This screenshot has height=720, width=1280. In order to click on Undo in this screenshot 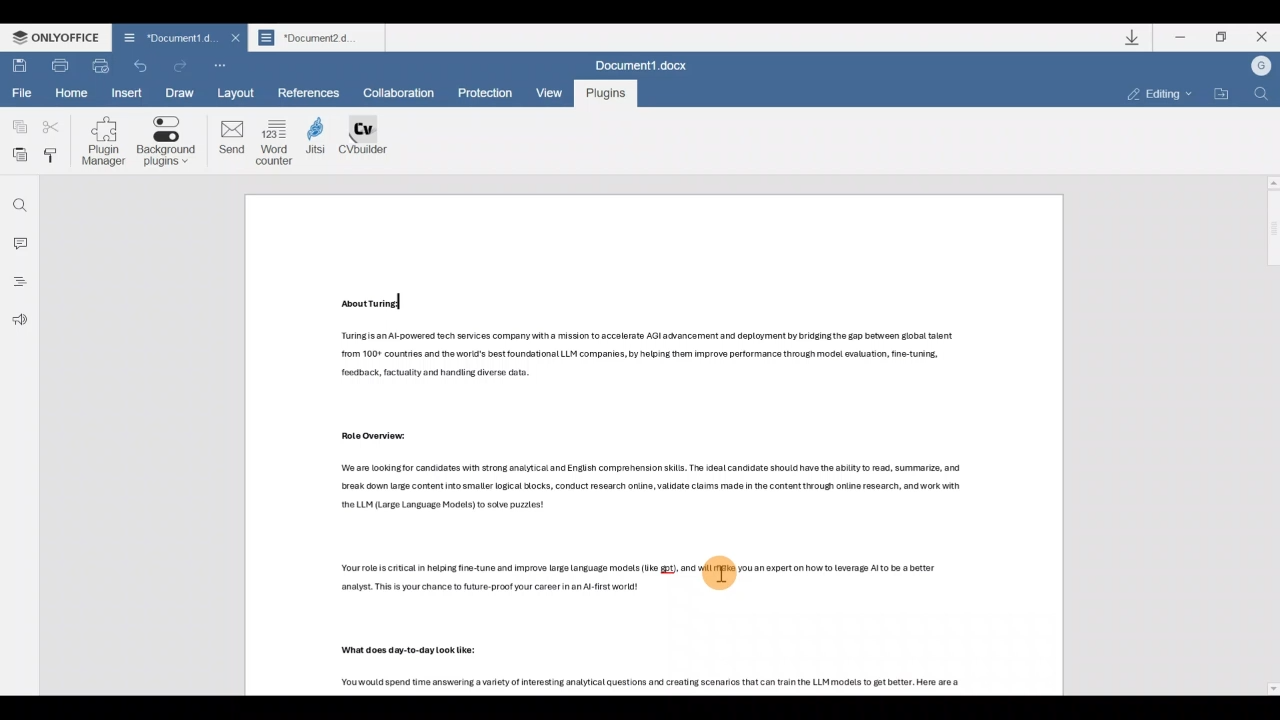, I will do `click(181, 62)`.